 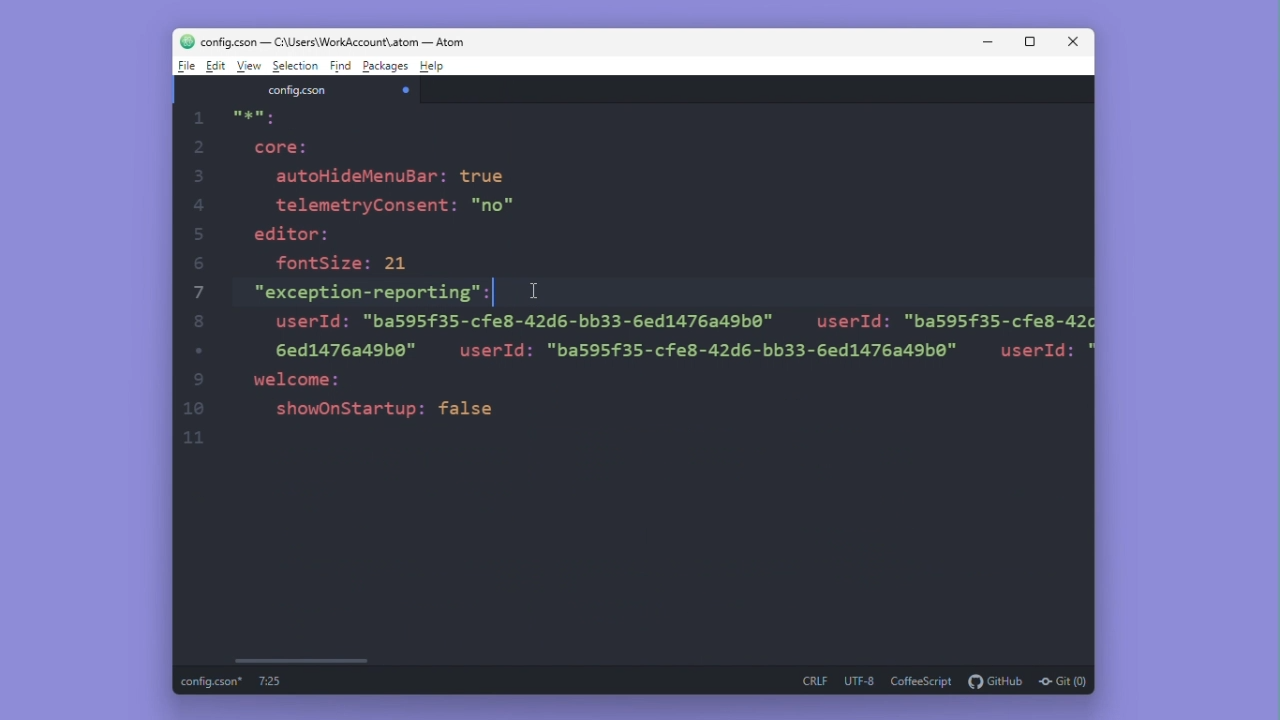 What do you see at coordinates (214, 682) in the screenshot?
I see `config.cson*` at bounding box center [214, 682].